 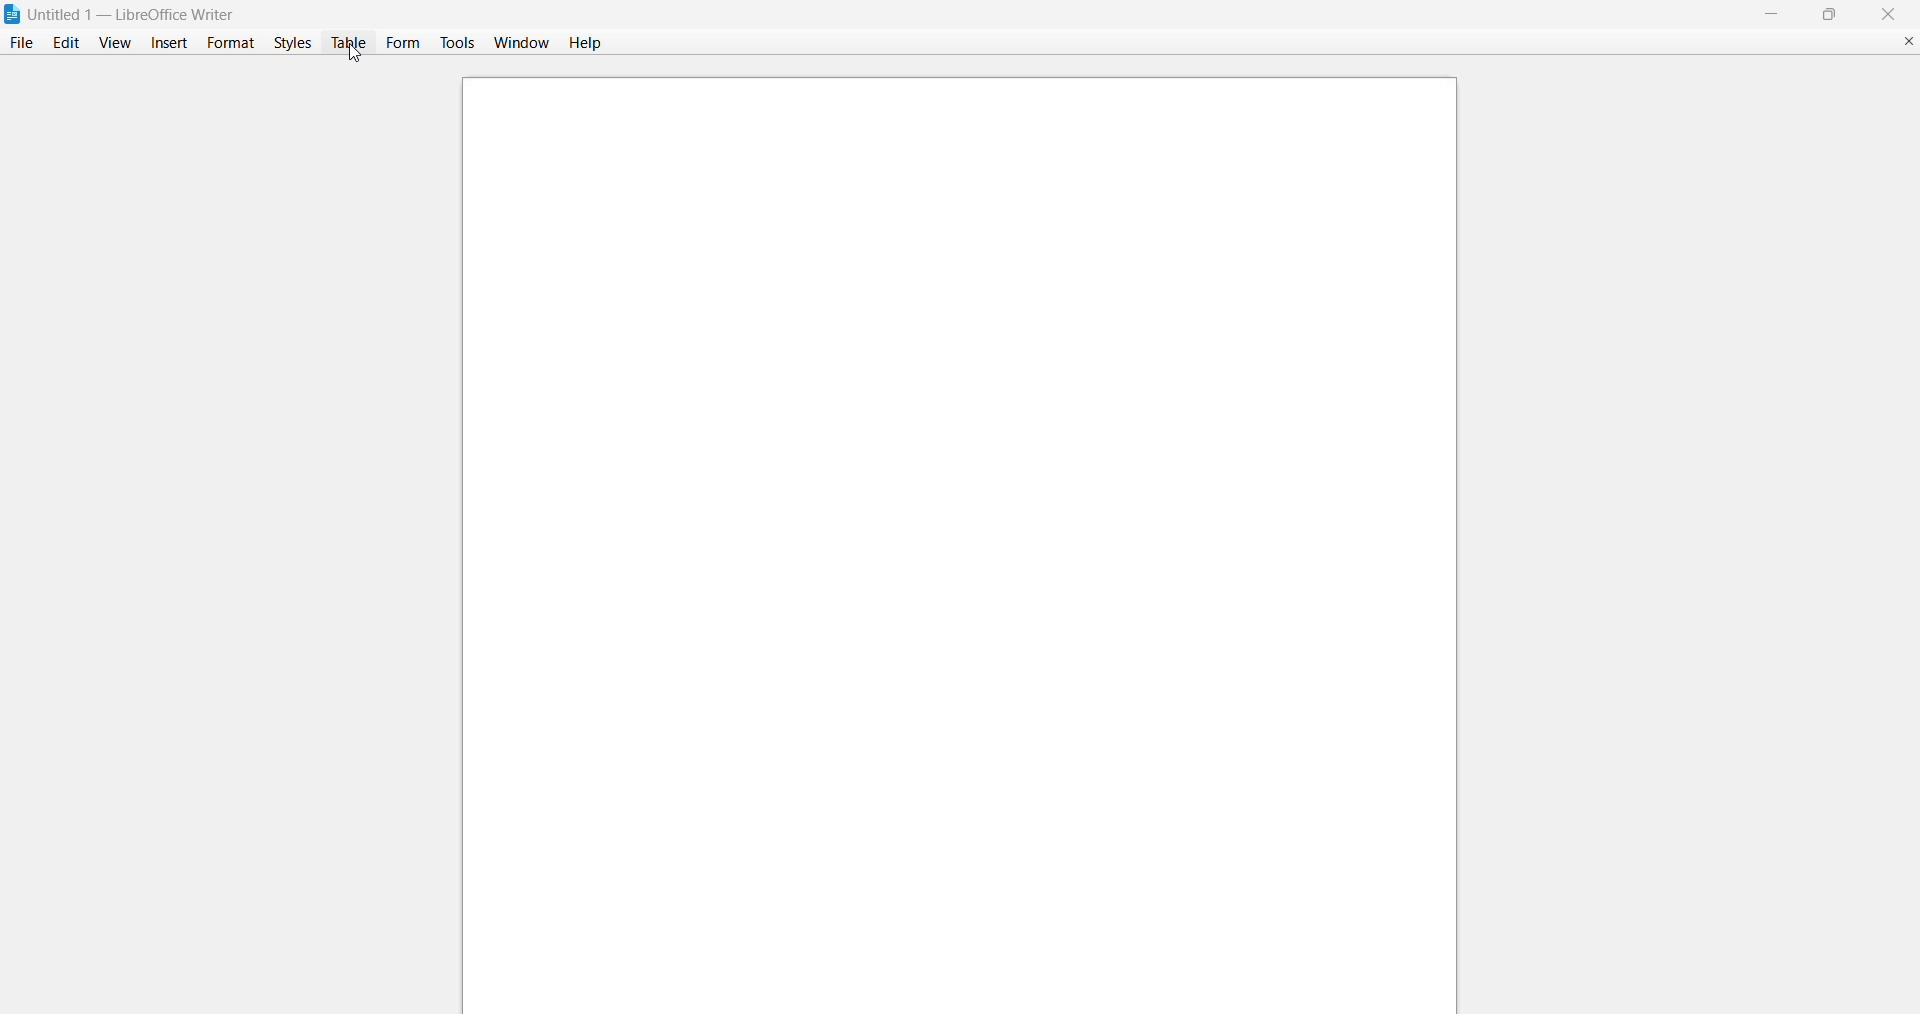 I want to click on form, so click(x=403, y=42).